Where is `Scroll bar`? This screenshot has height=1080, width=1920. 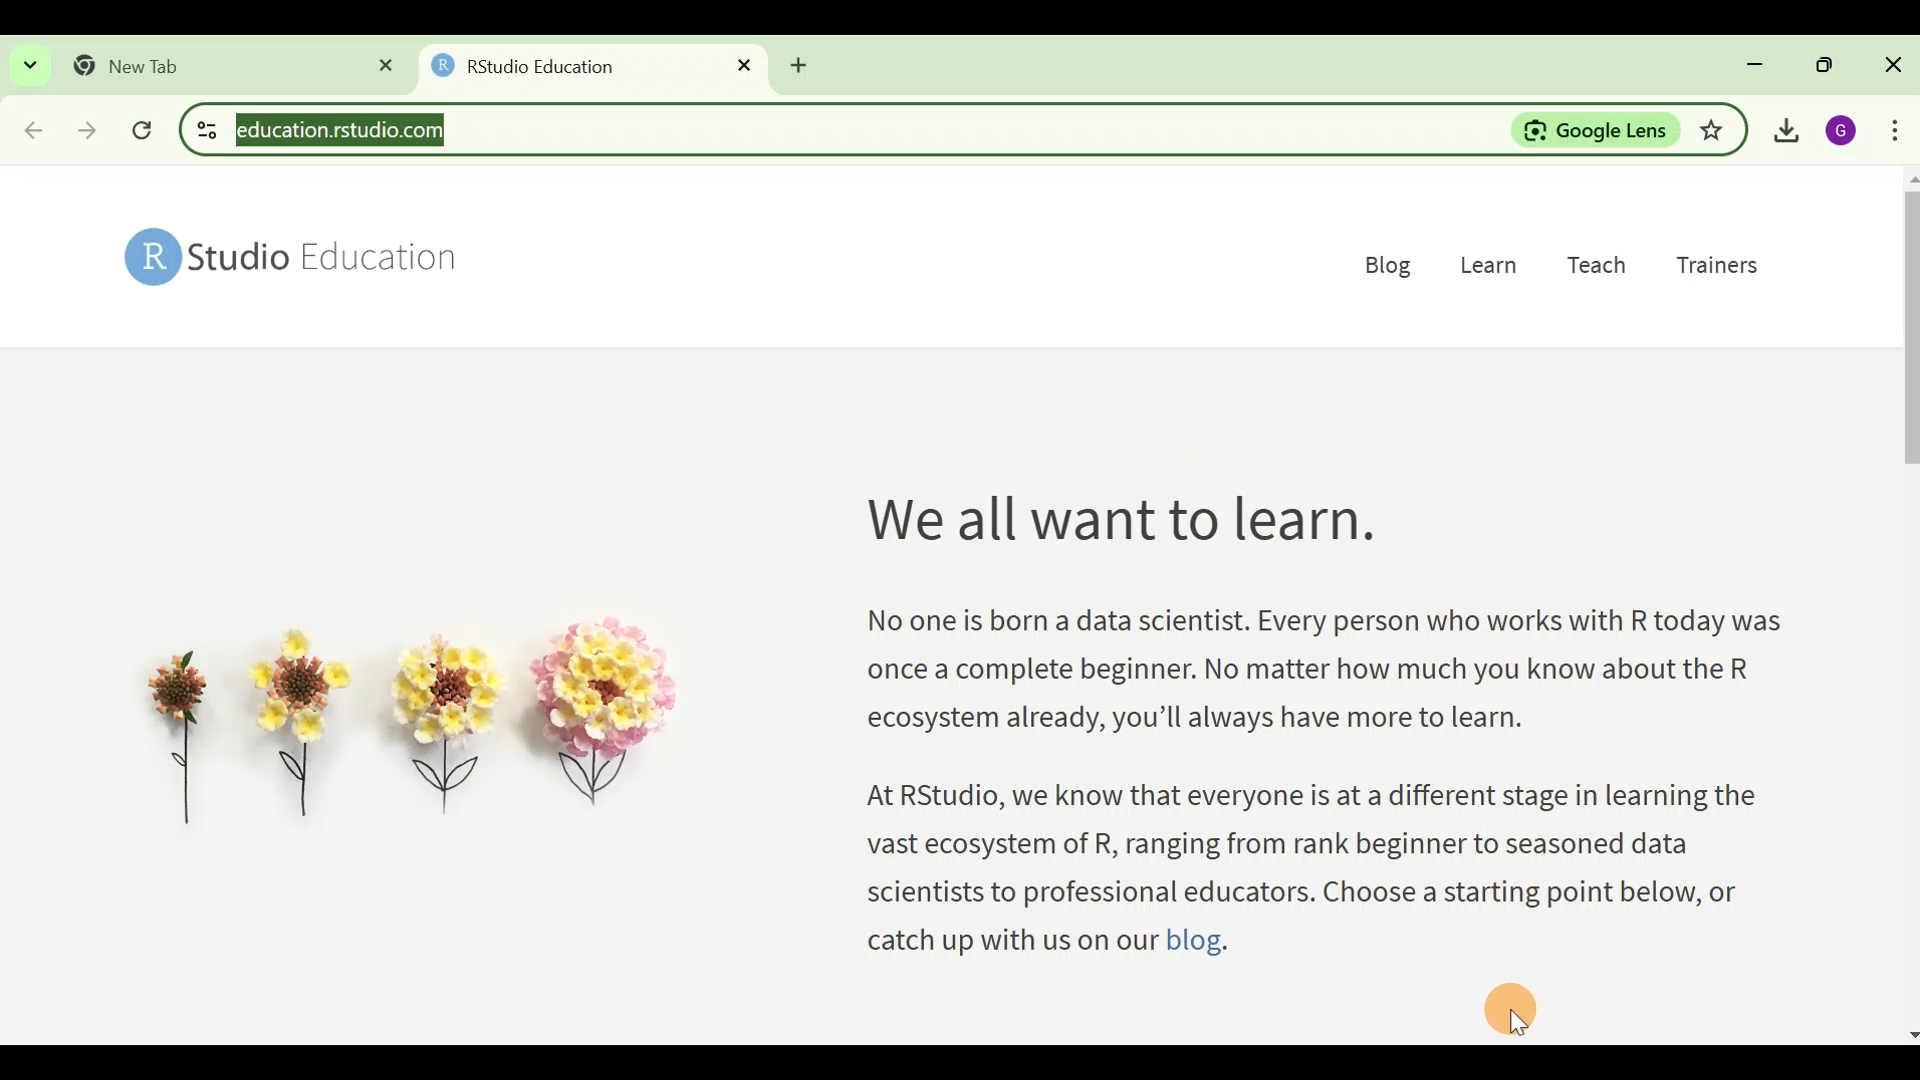 Scroll bar is located at coordinates (1908, 602).